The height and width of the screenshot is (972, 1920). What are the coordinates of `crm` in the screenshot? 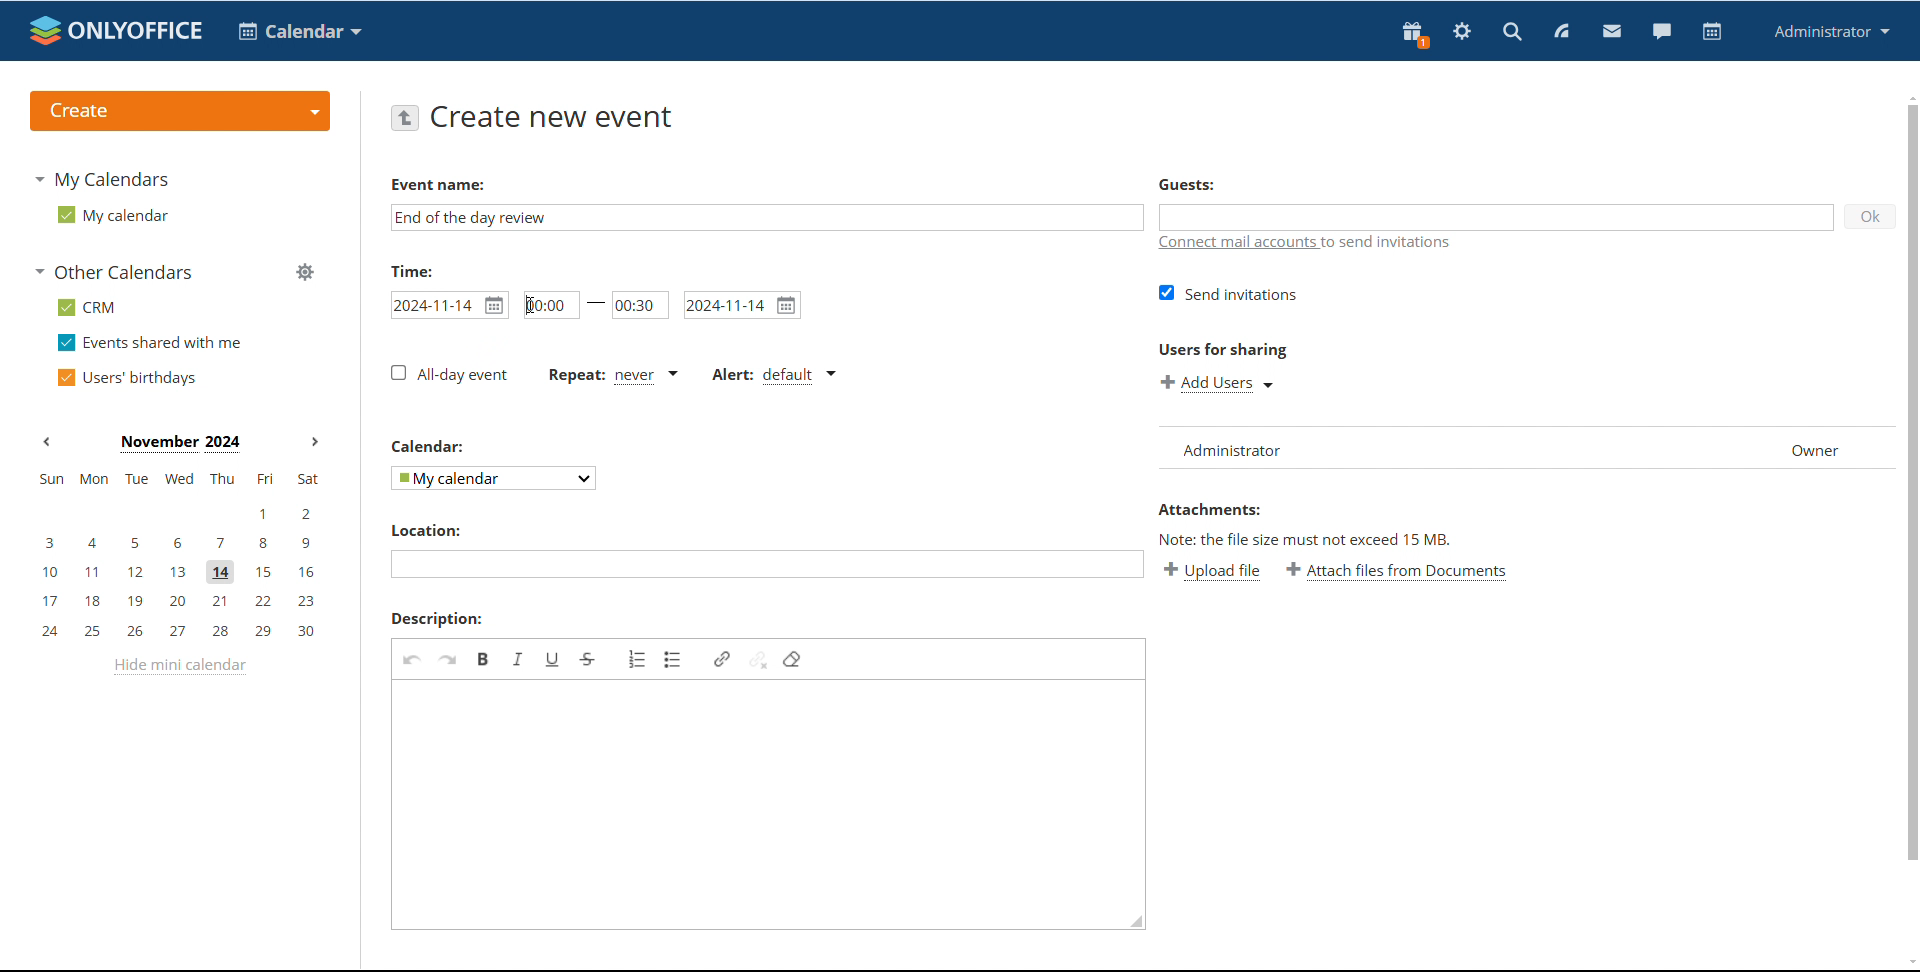 It's located at (88, 308).